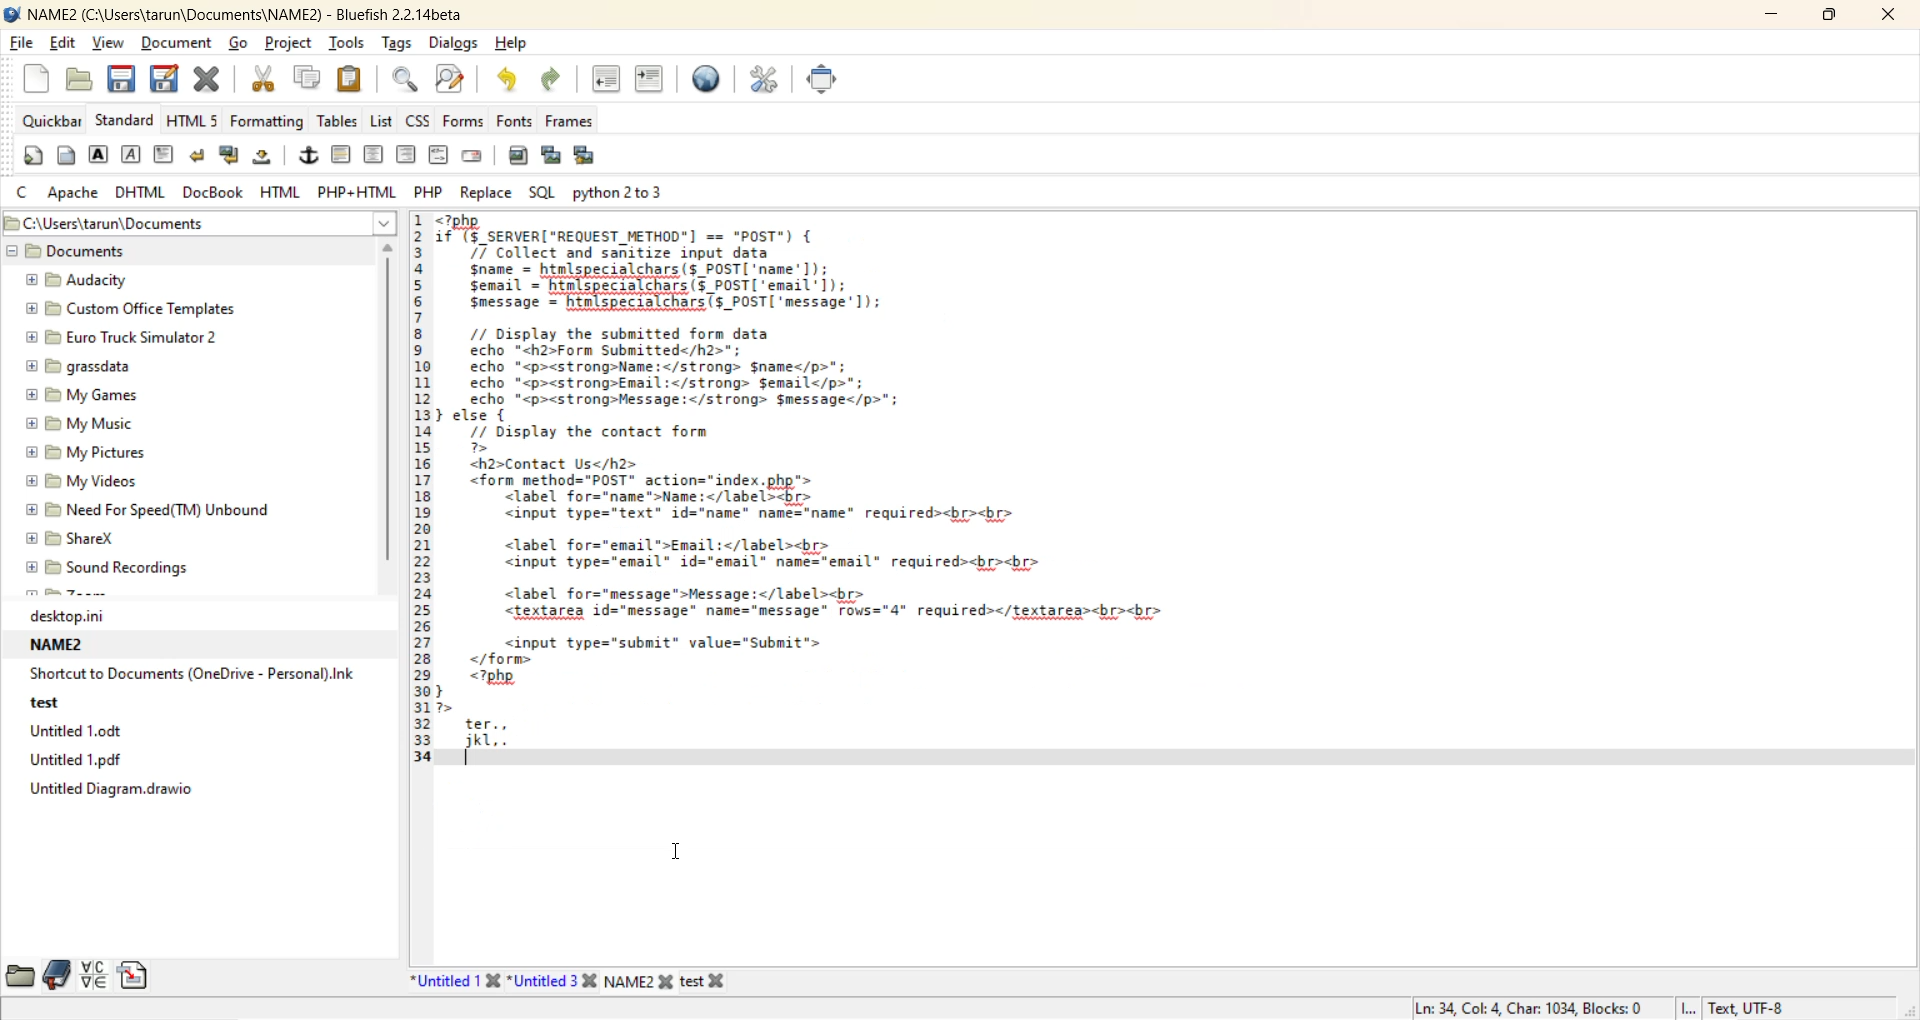  What do you see at coordinates (202, 221) in the screenshot?
I see `file path` at bounding box center [202, 221].